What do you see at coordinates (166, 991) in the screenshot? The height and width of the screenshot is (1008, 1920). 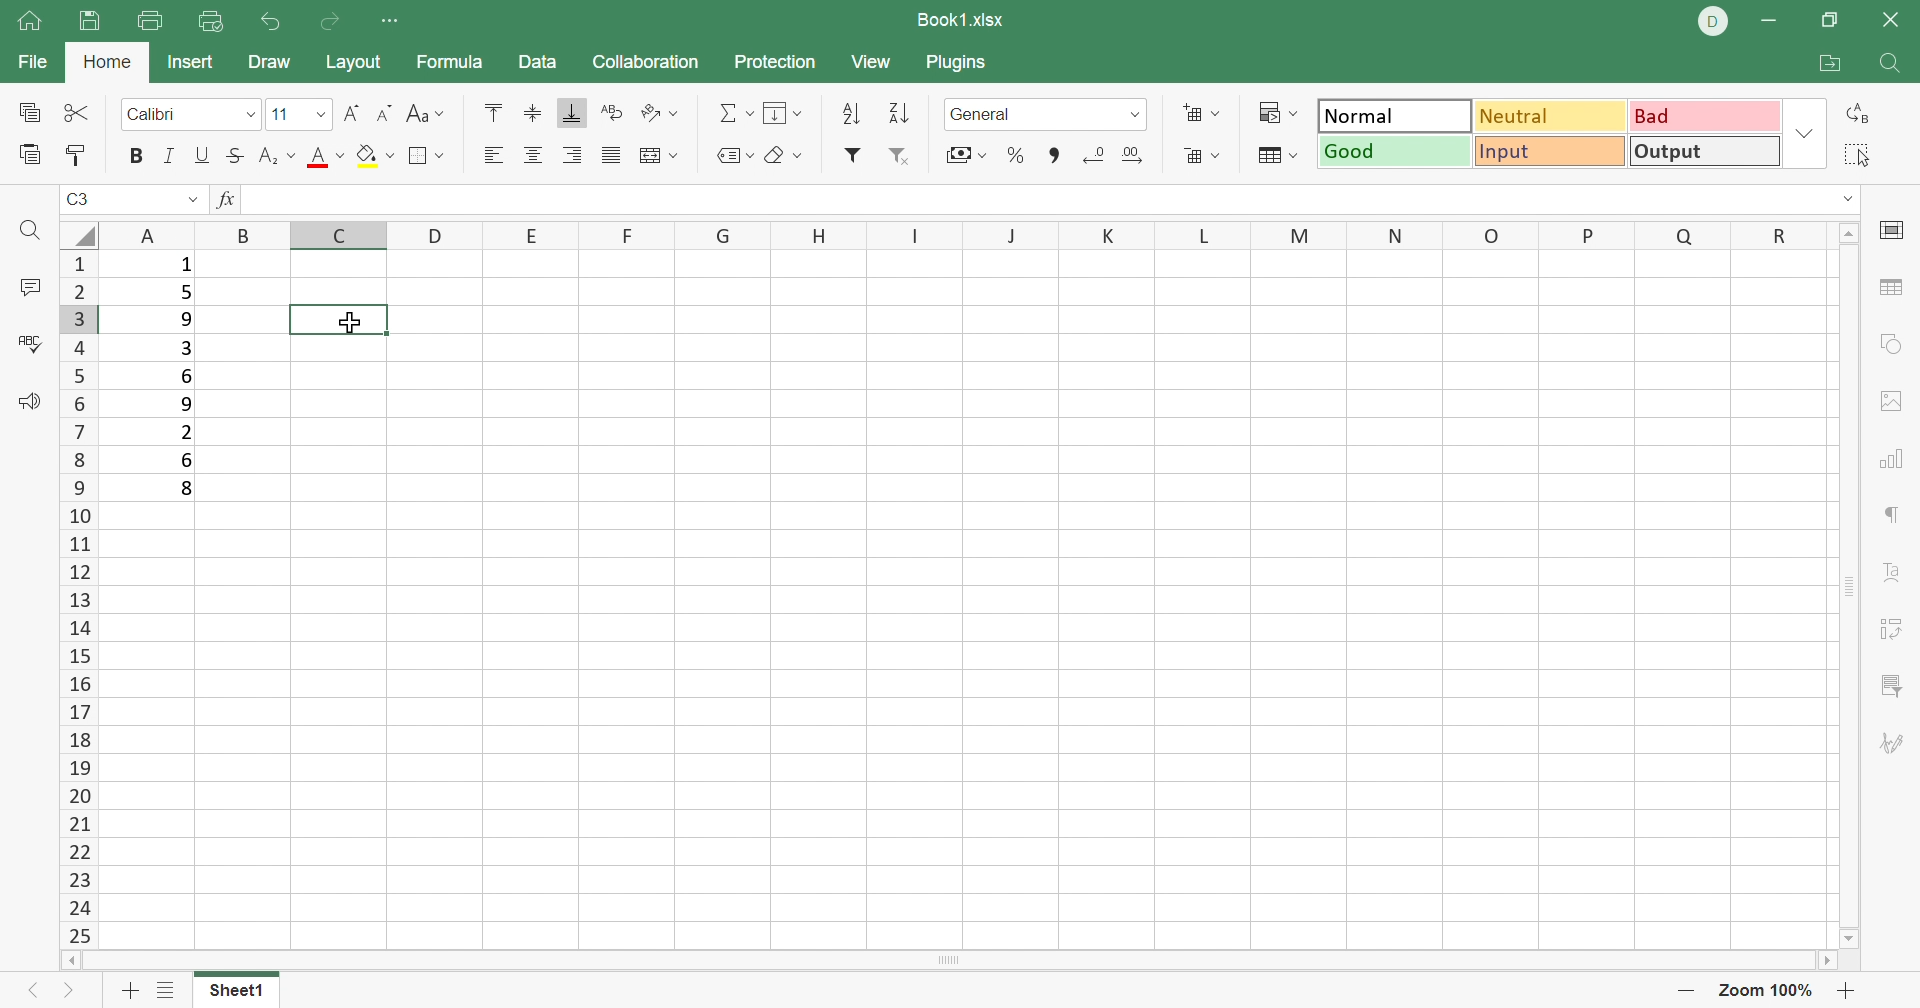 I see `List of sheets` at bounding box center [166, 991].